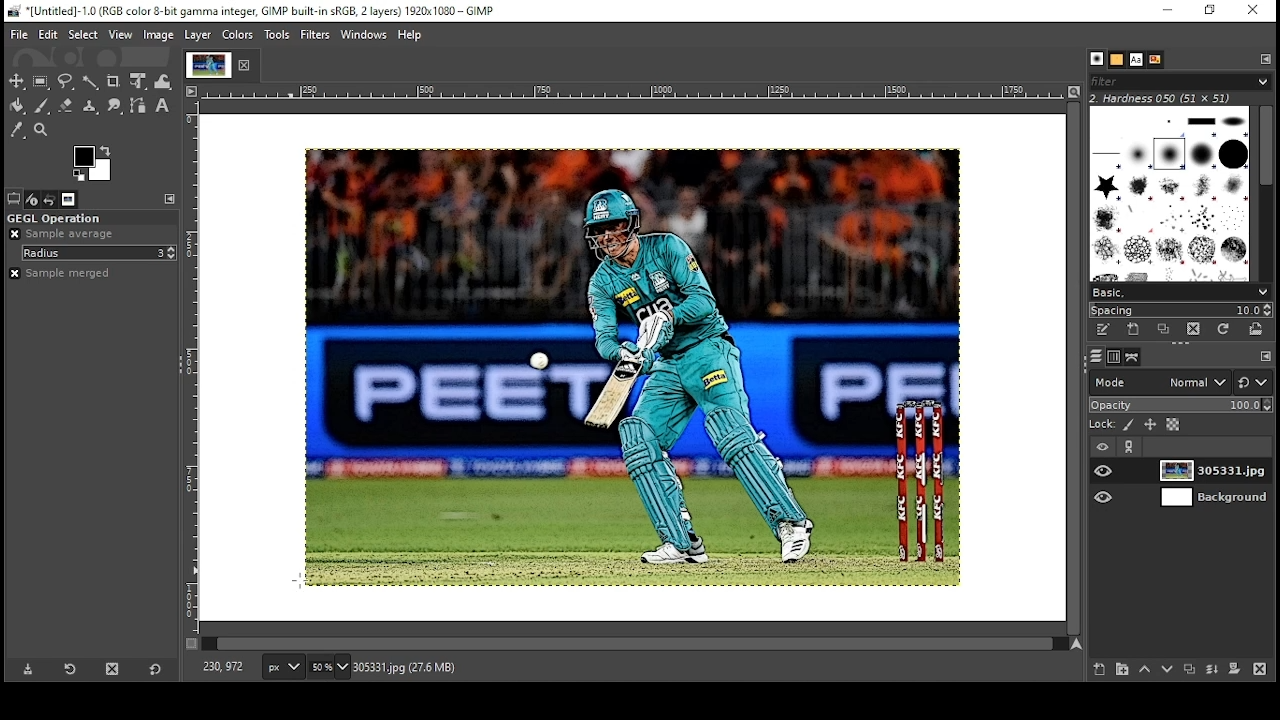 This screenshot has height=720, width=1280. Describe the element at coordinates (1100, 670) in the screenshot. I see `create new layer` at that location.